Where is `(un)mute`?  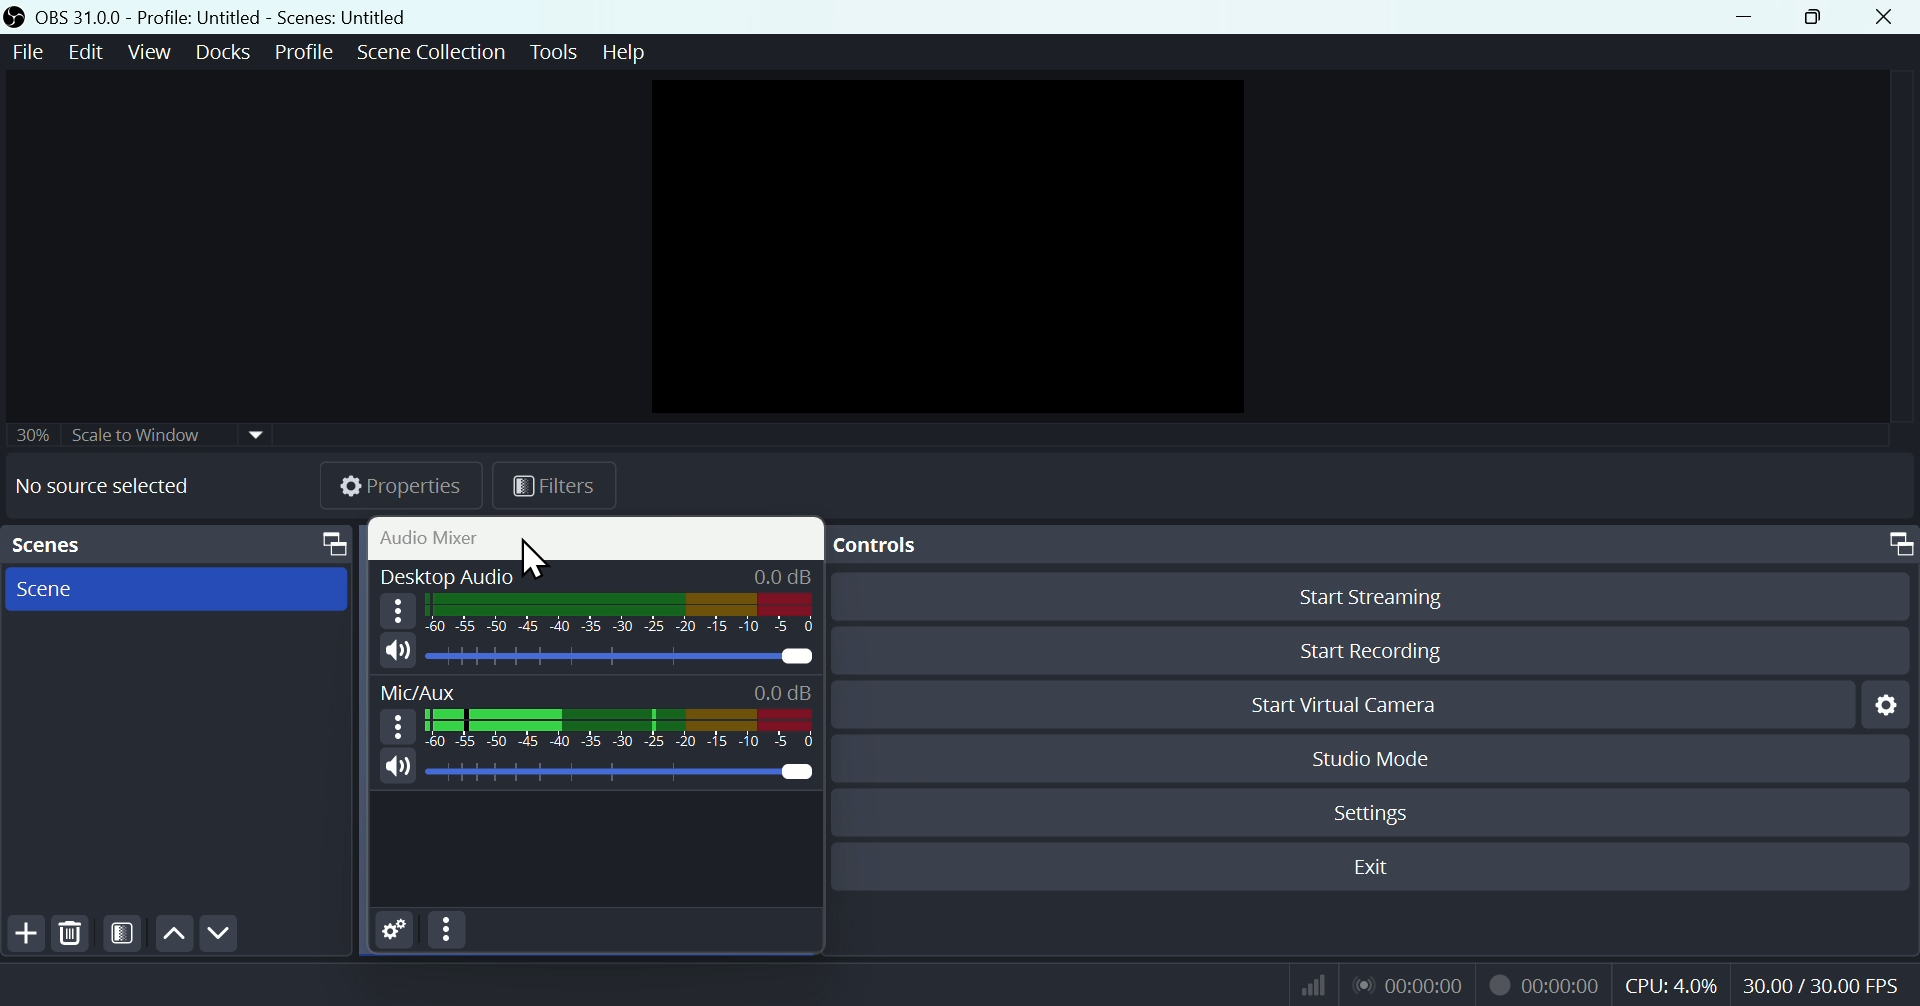
(un)mute is located at coordinates (397, 652).